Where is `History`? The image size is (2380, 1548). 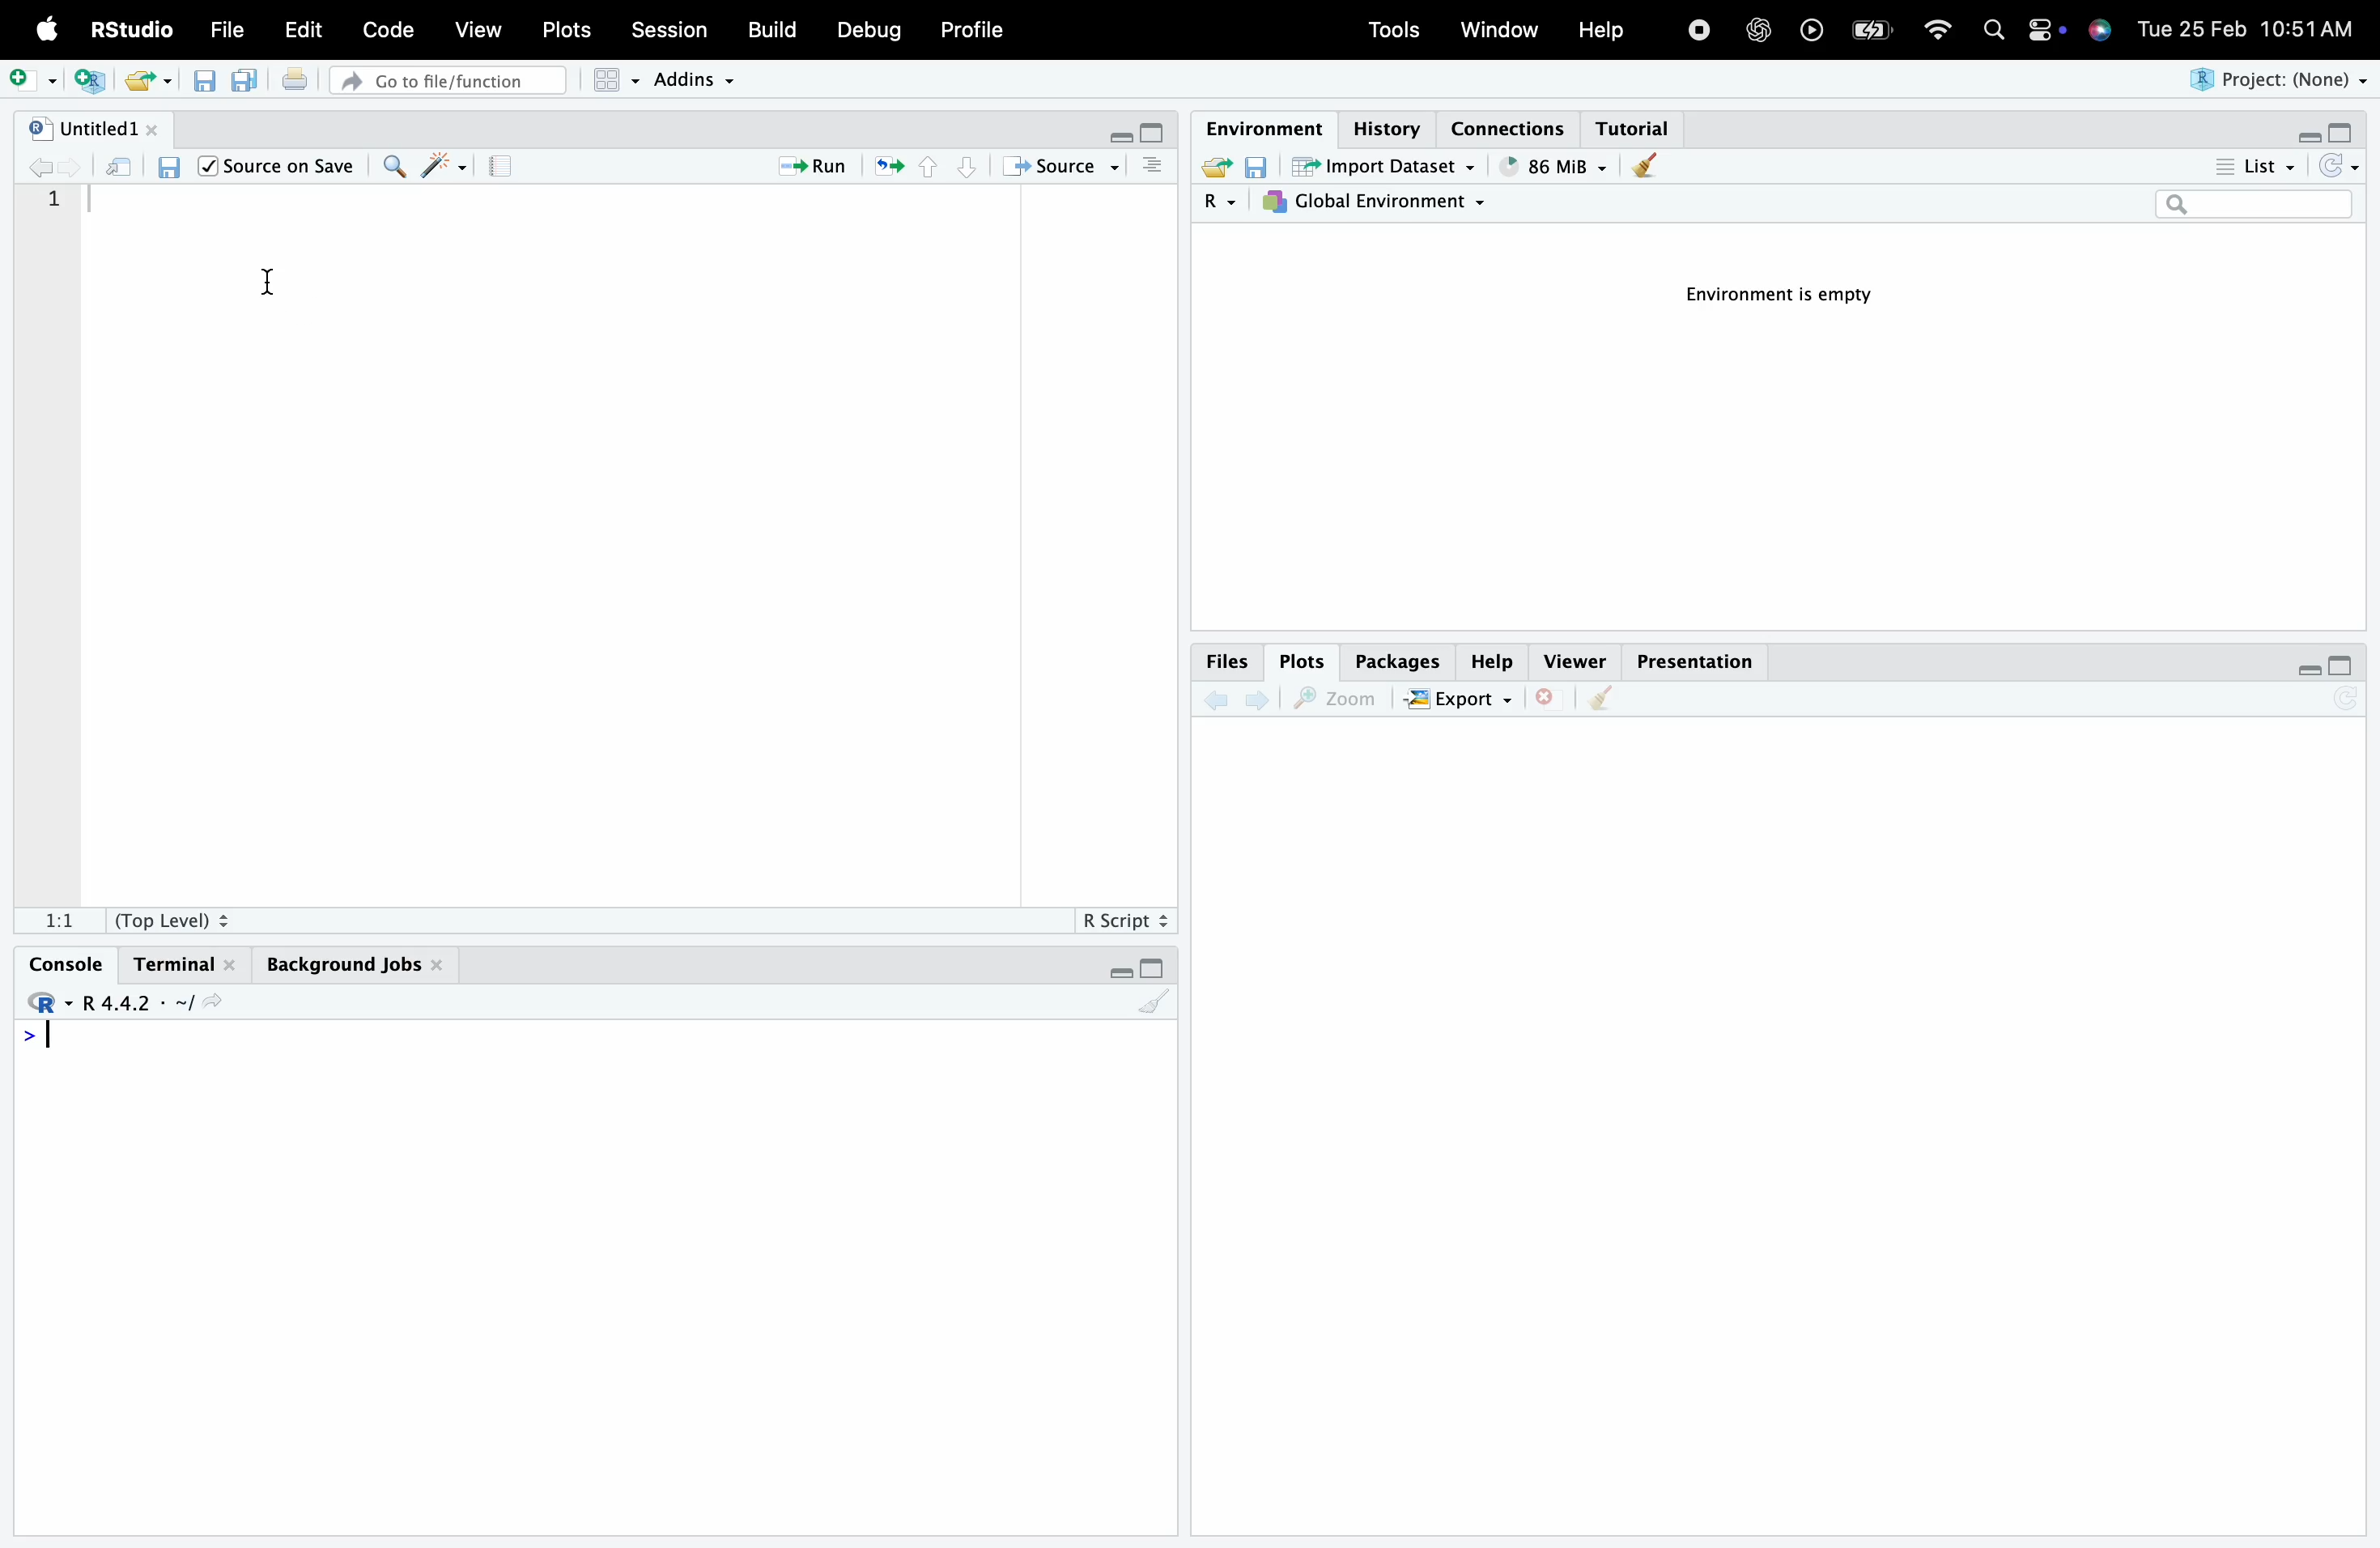 History is located at coordinates (1381, 118).